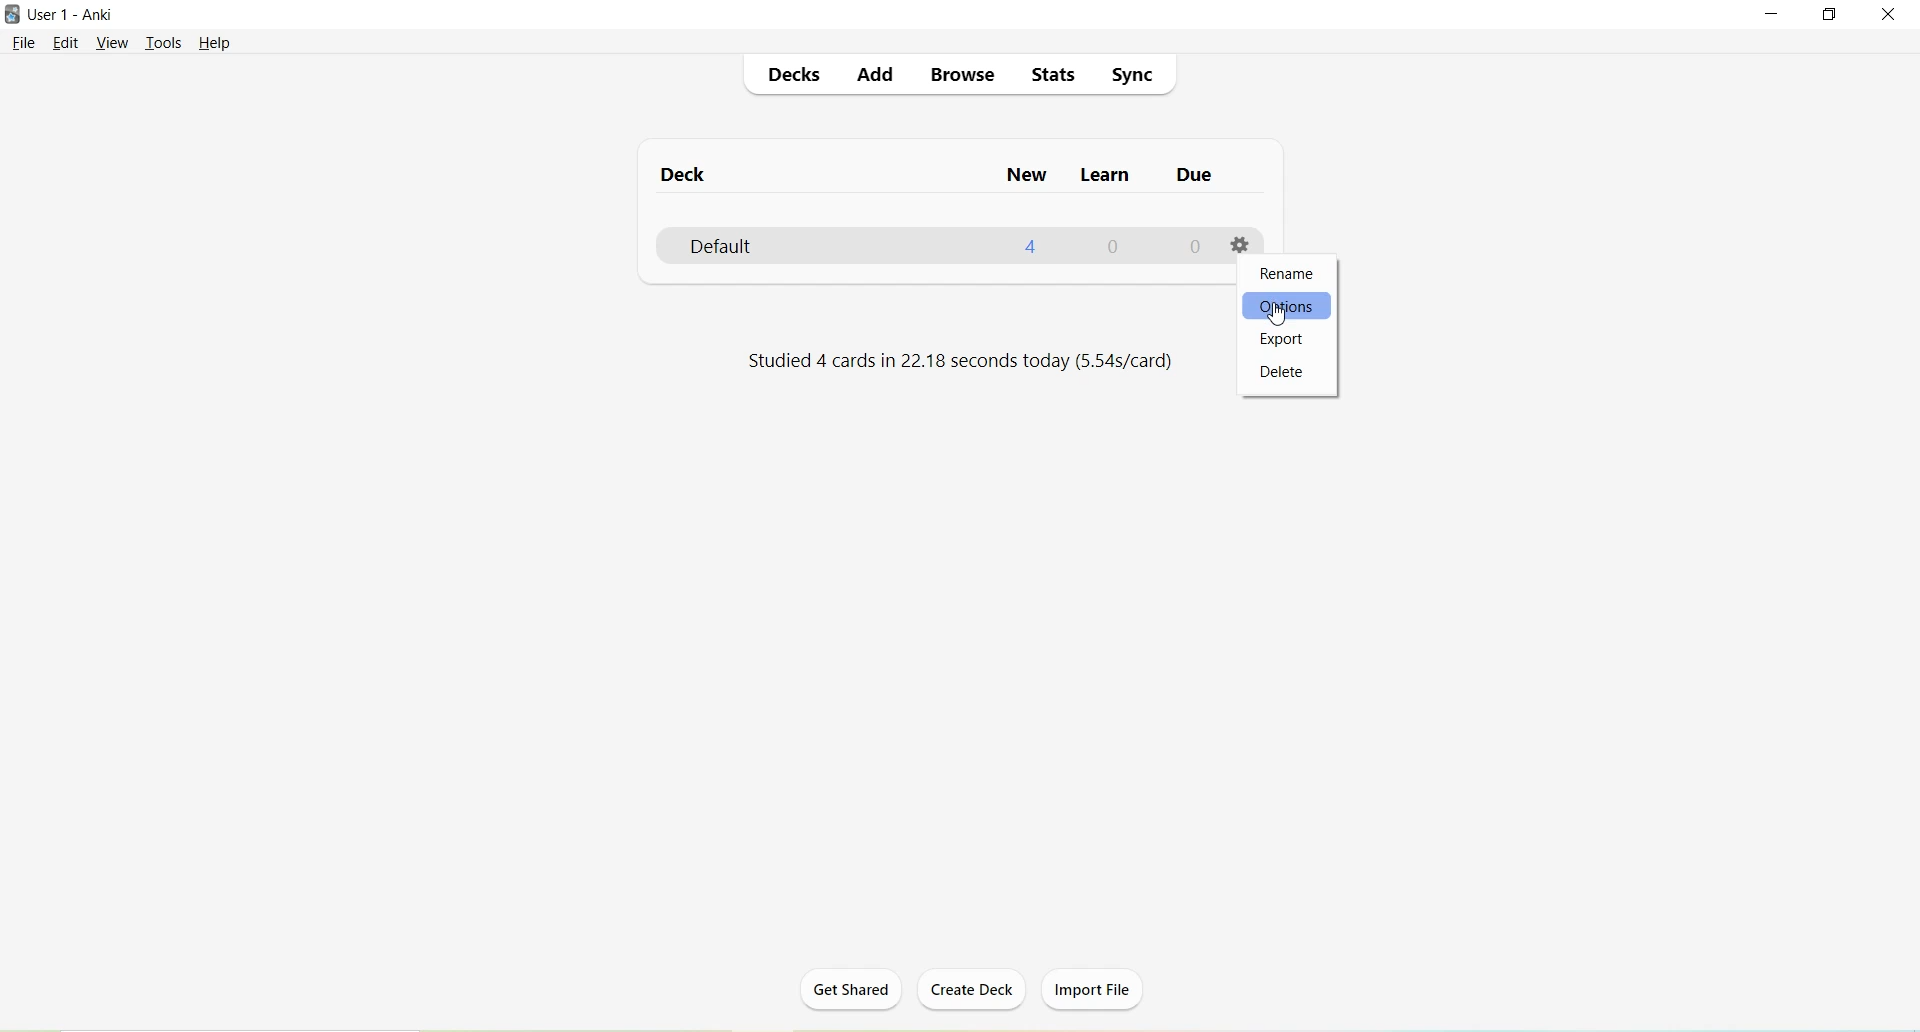 The image size is (1920, 1032). I want to click on Deck, so click(686, 173).